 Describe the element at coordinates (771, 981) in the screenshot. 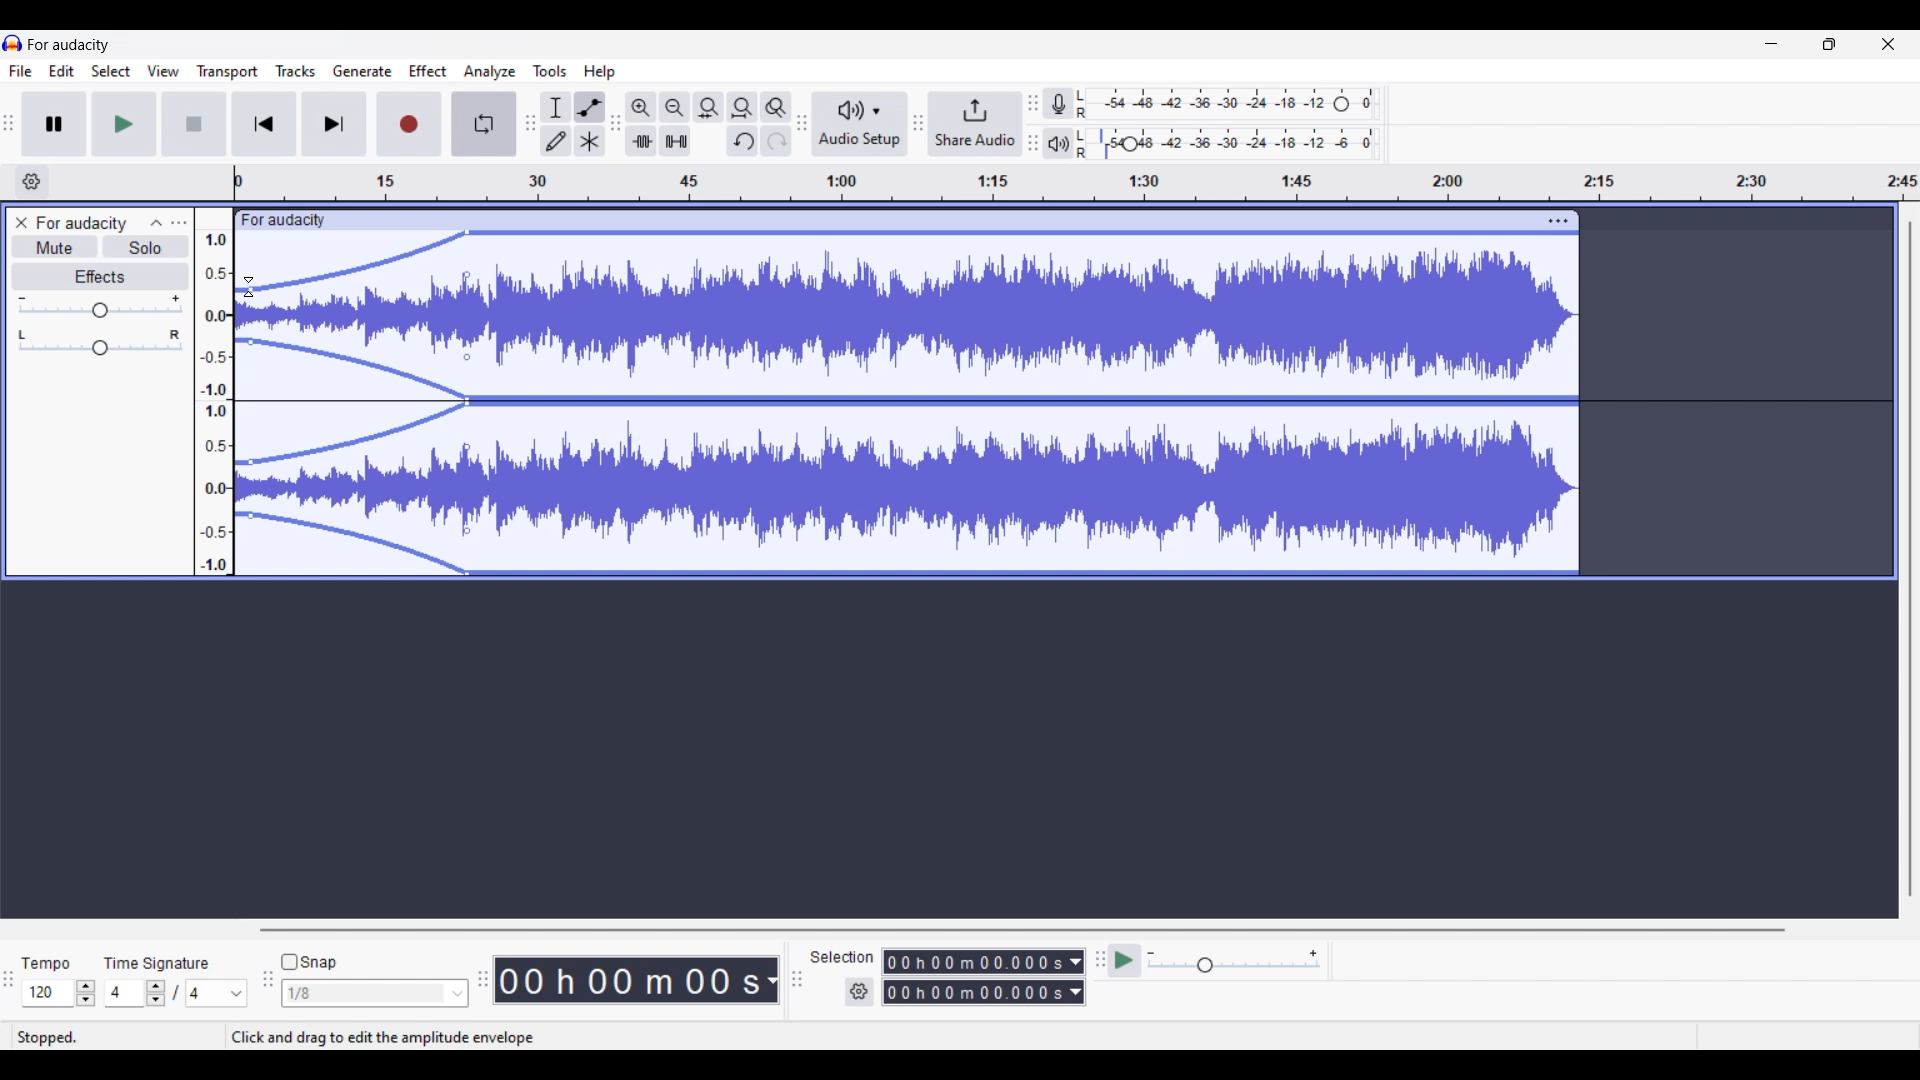

I see `Duration measurement options` at that location.